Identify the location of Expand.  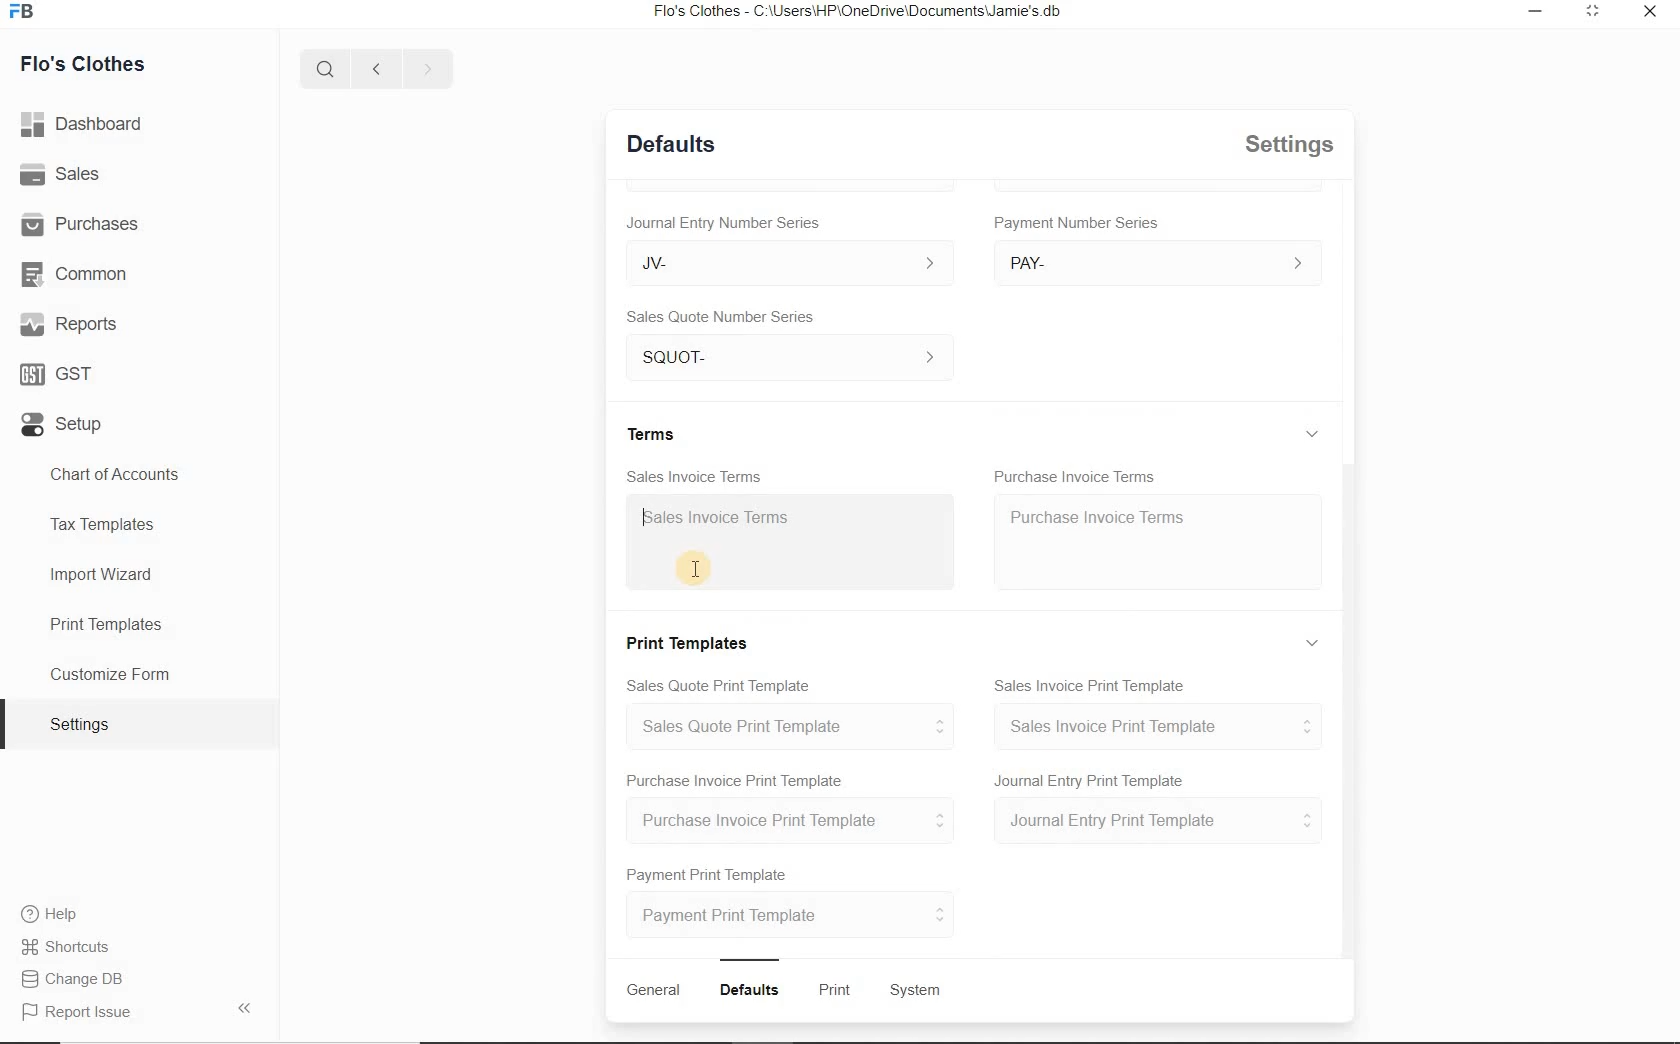
(1313, 434).